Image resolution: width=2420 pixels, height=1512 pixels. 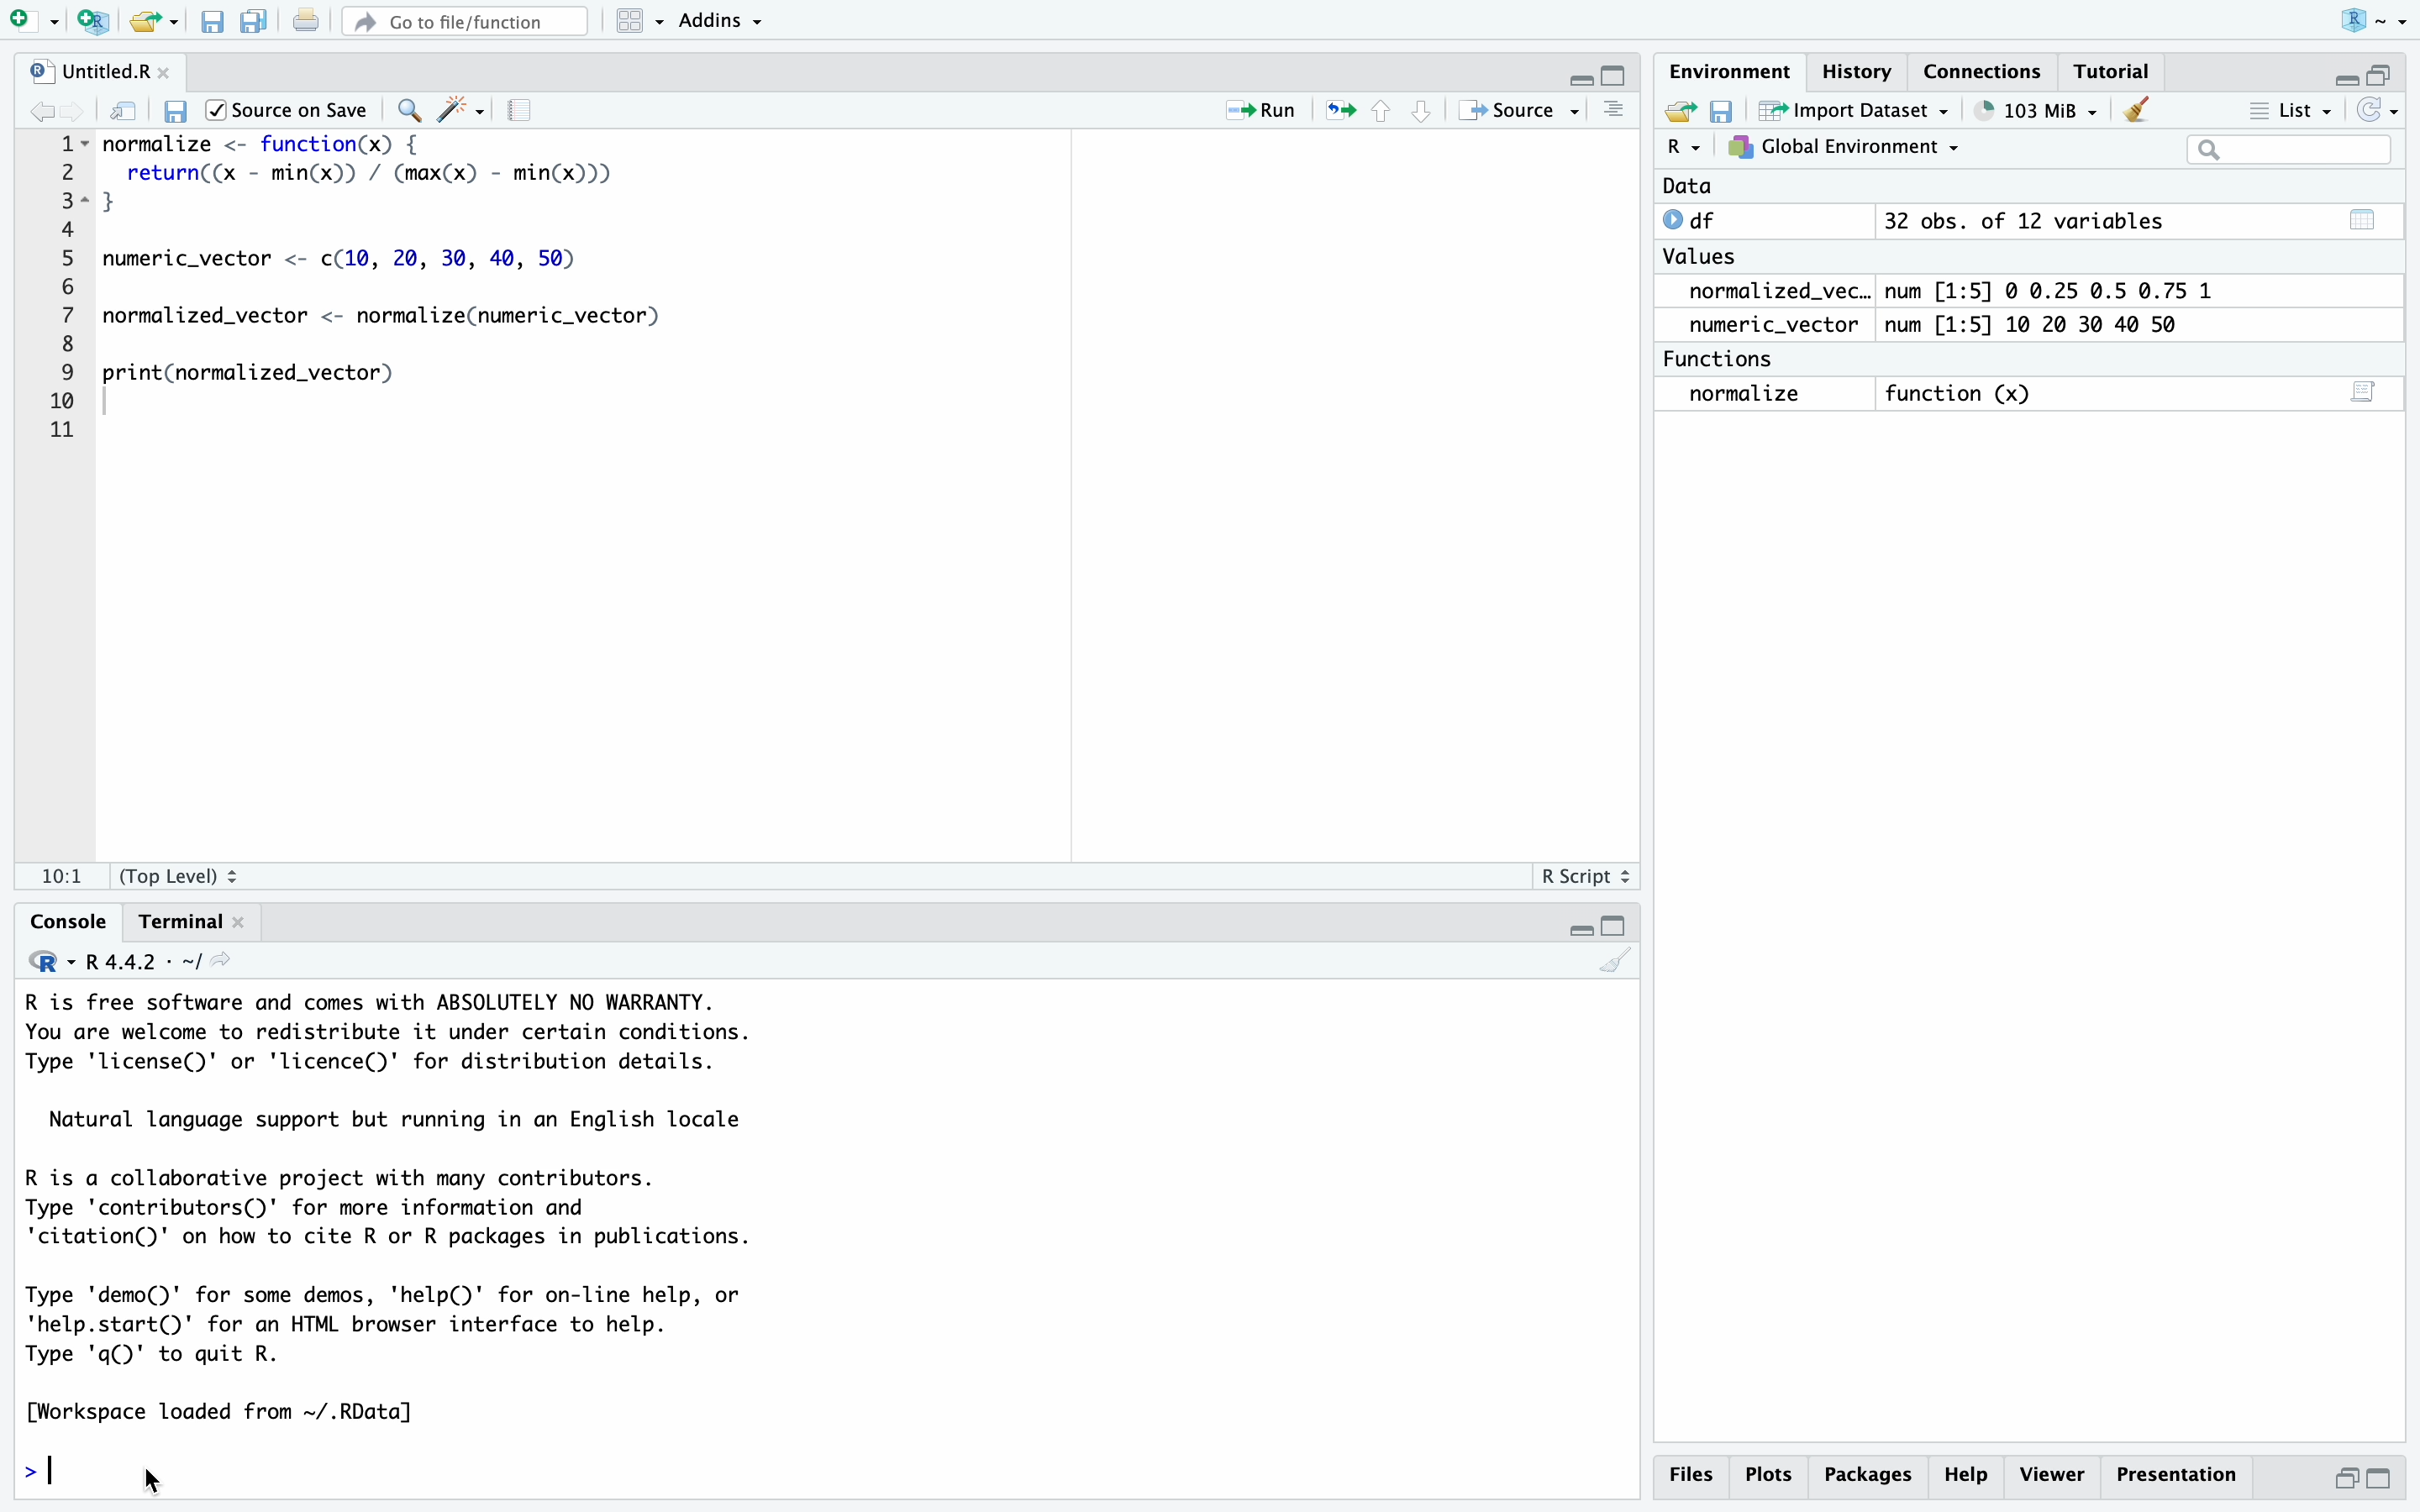 I want to click on Go back to the previous source location (Ctrl + F9), so click(x=43, y=108).